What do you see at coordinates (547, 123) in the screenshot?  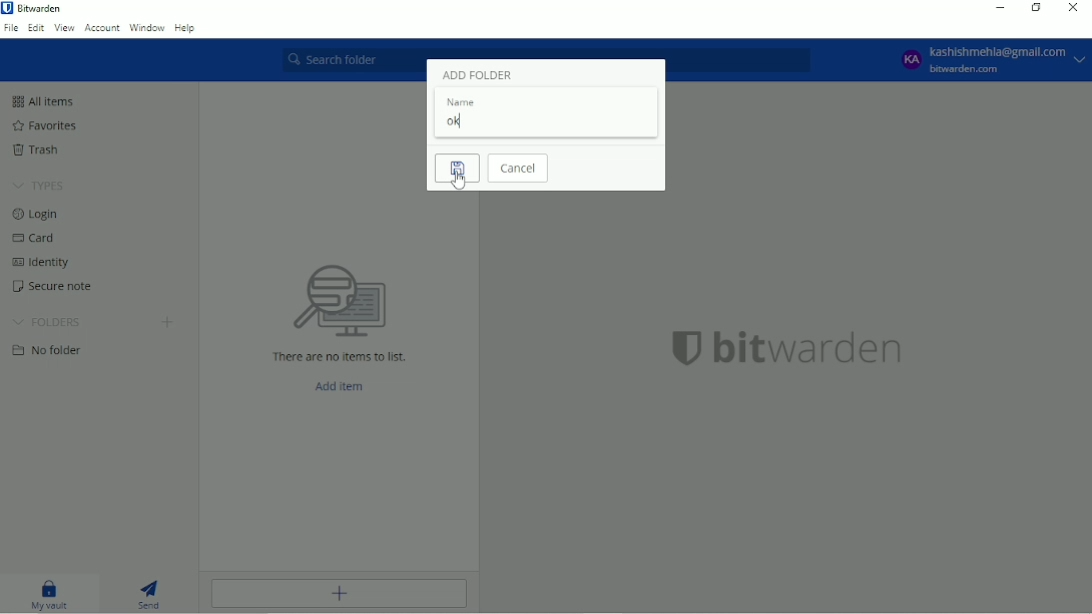 I see `Name input box` at bounding box center [547, 123].